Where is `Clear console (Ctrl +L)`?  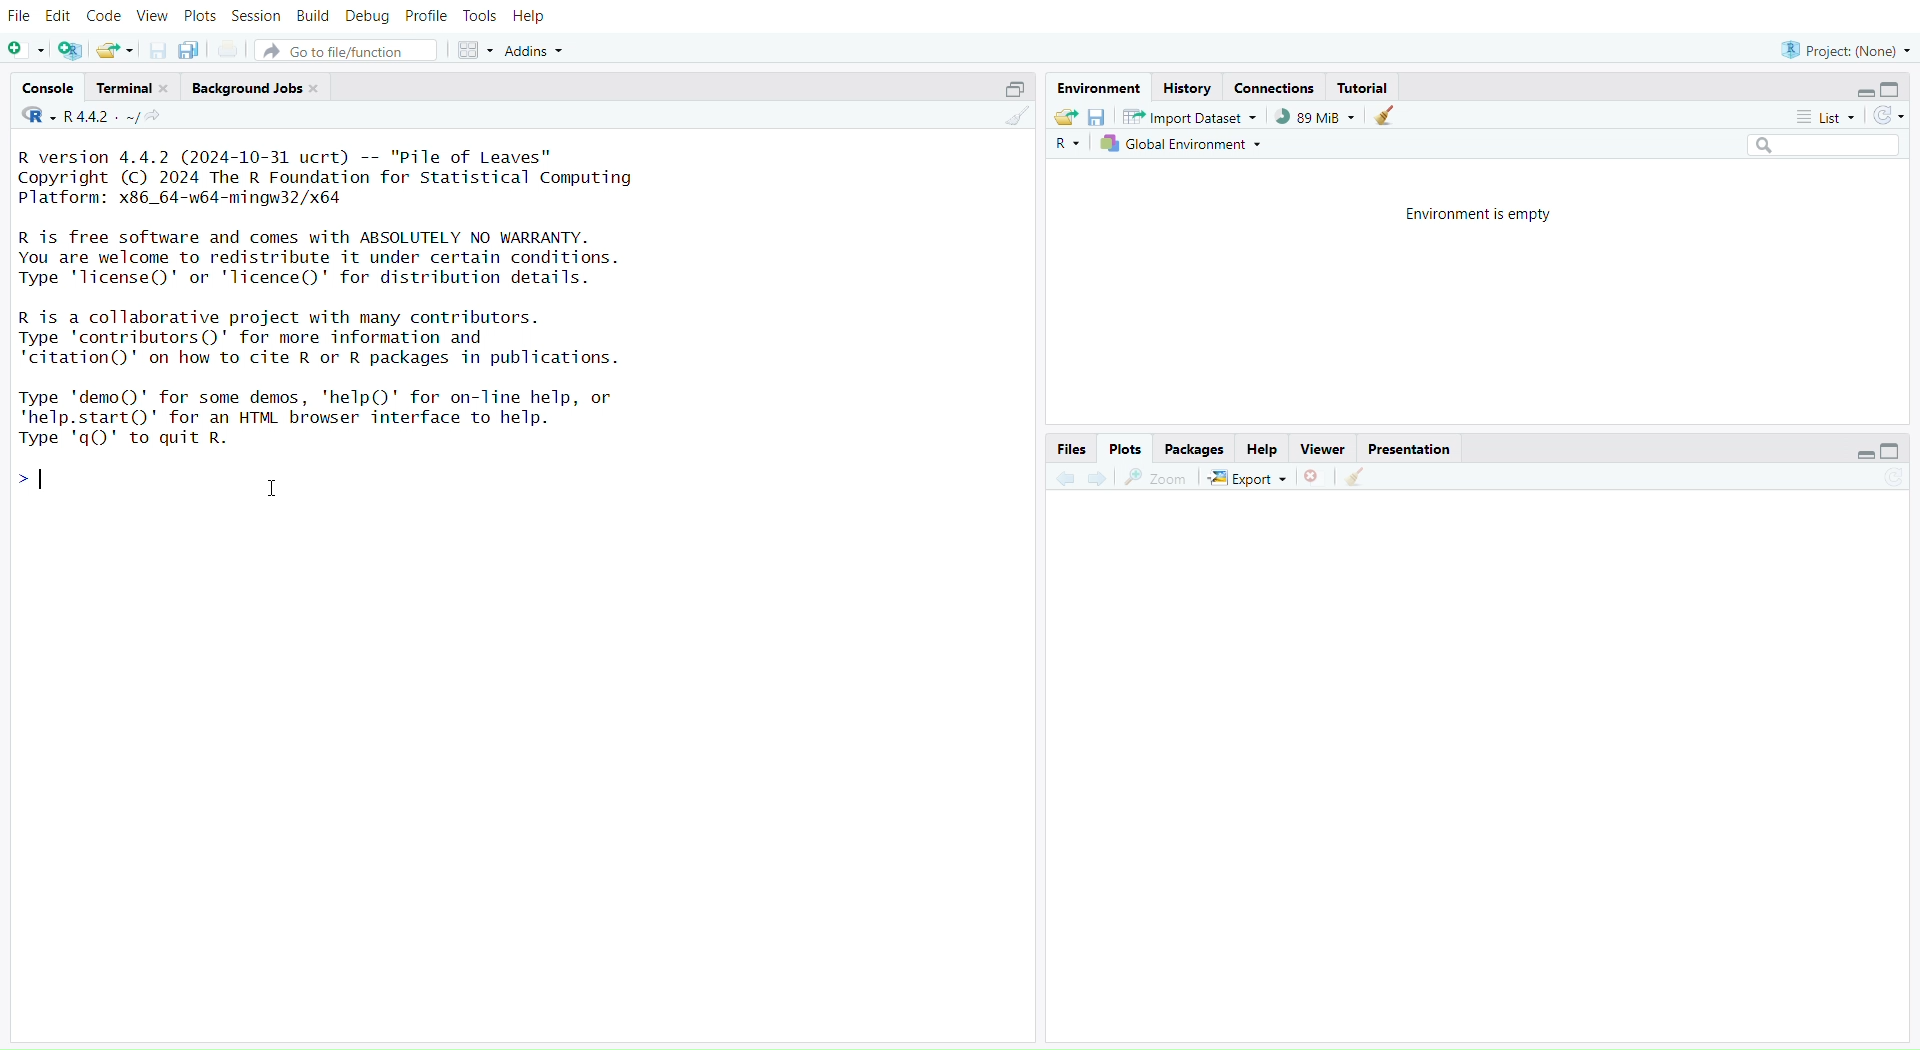 Clear console (Ctrl +L) is located at coordinates (1012, 119).